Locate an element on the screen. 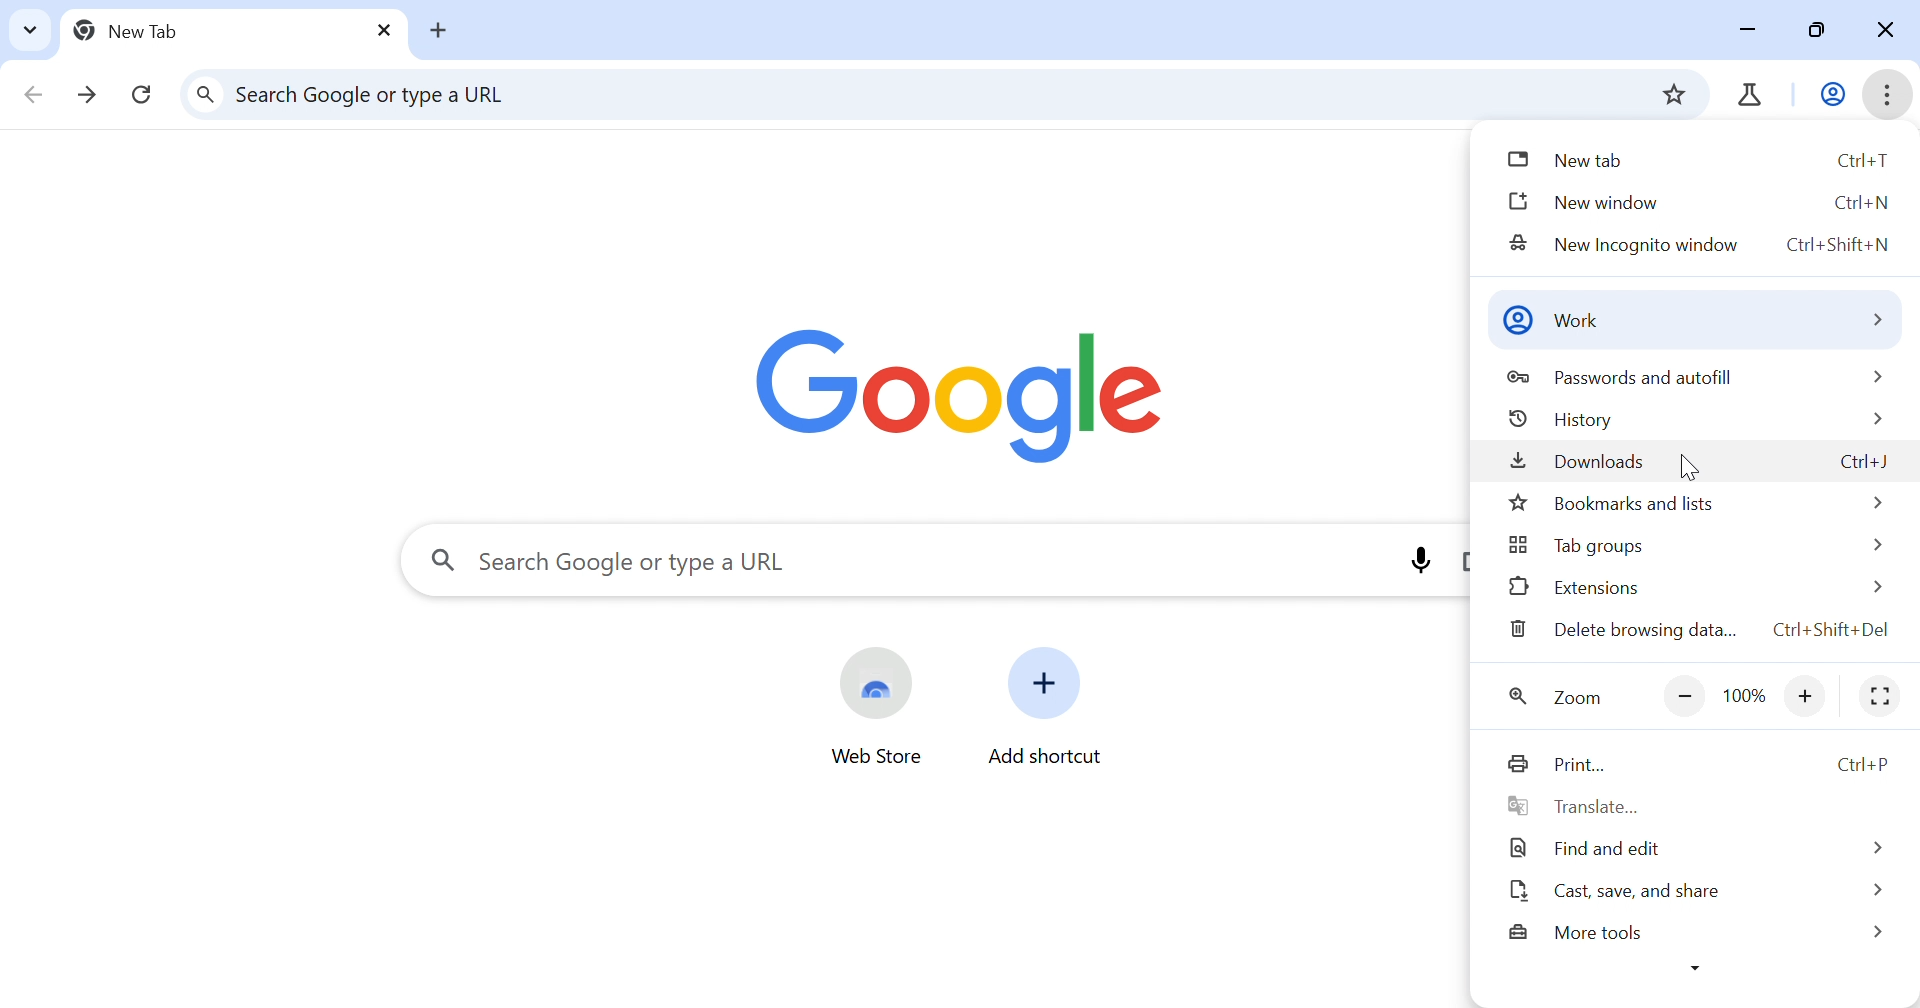  Search Google or type a URL is located at coordinates (379, 94).